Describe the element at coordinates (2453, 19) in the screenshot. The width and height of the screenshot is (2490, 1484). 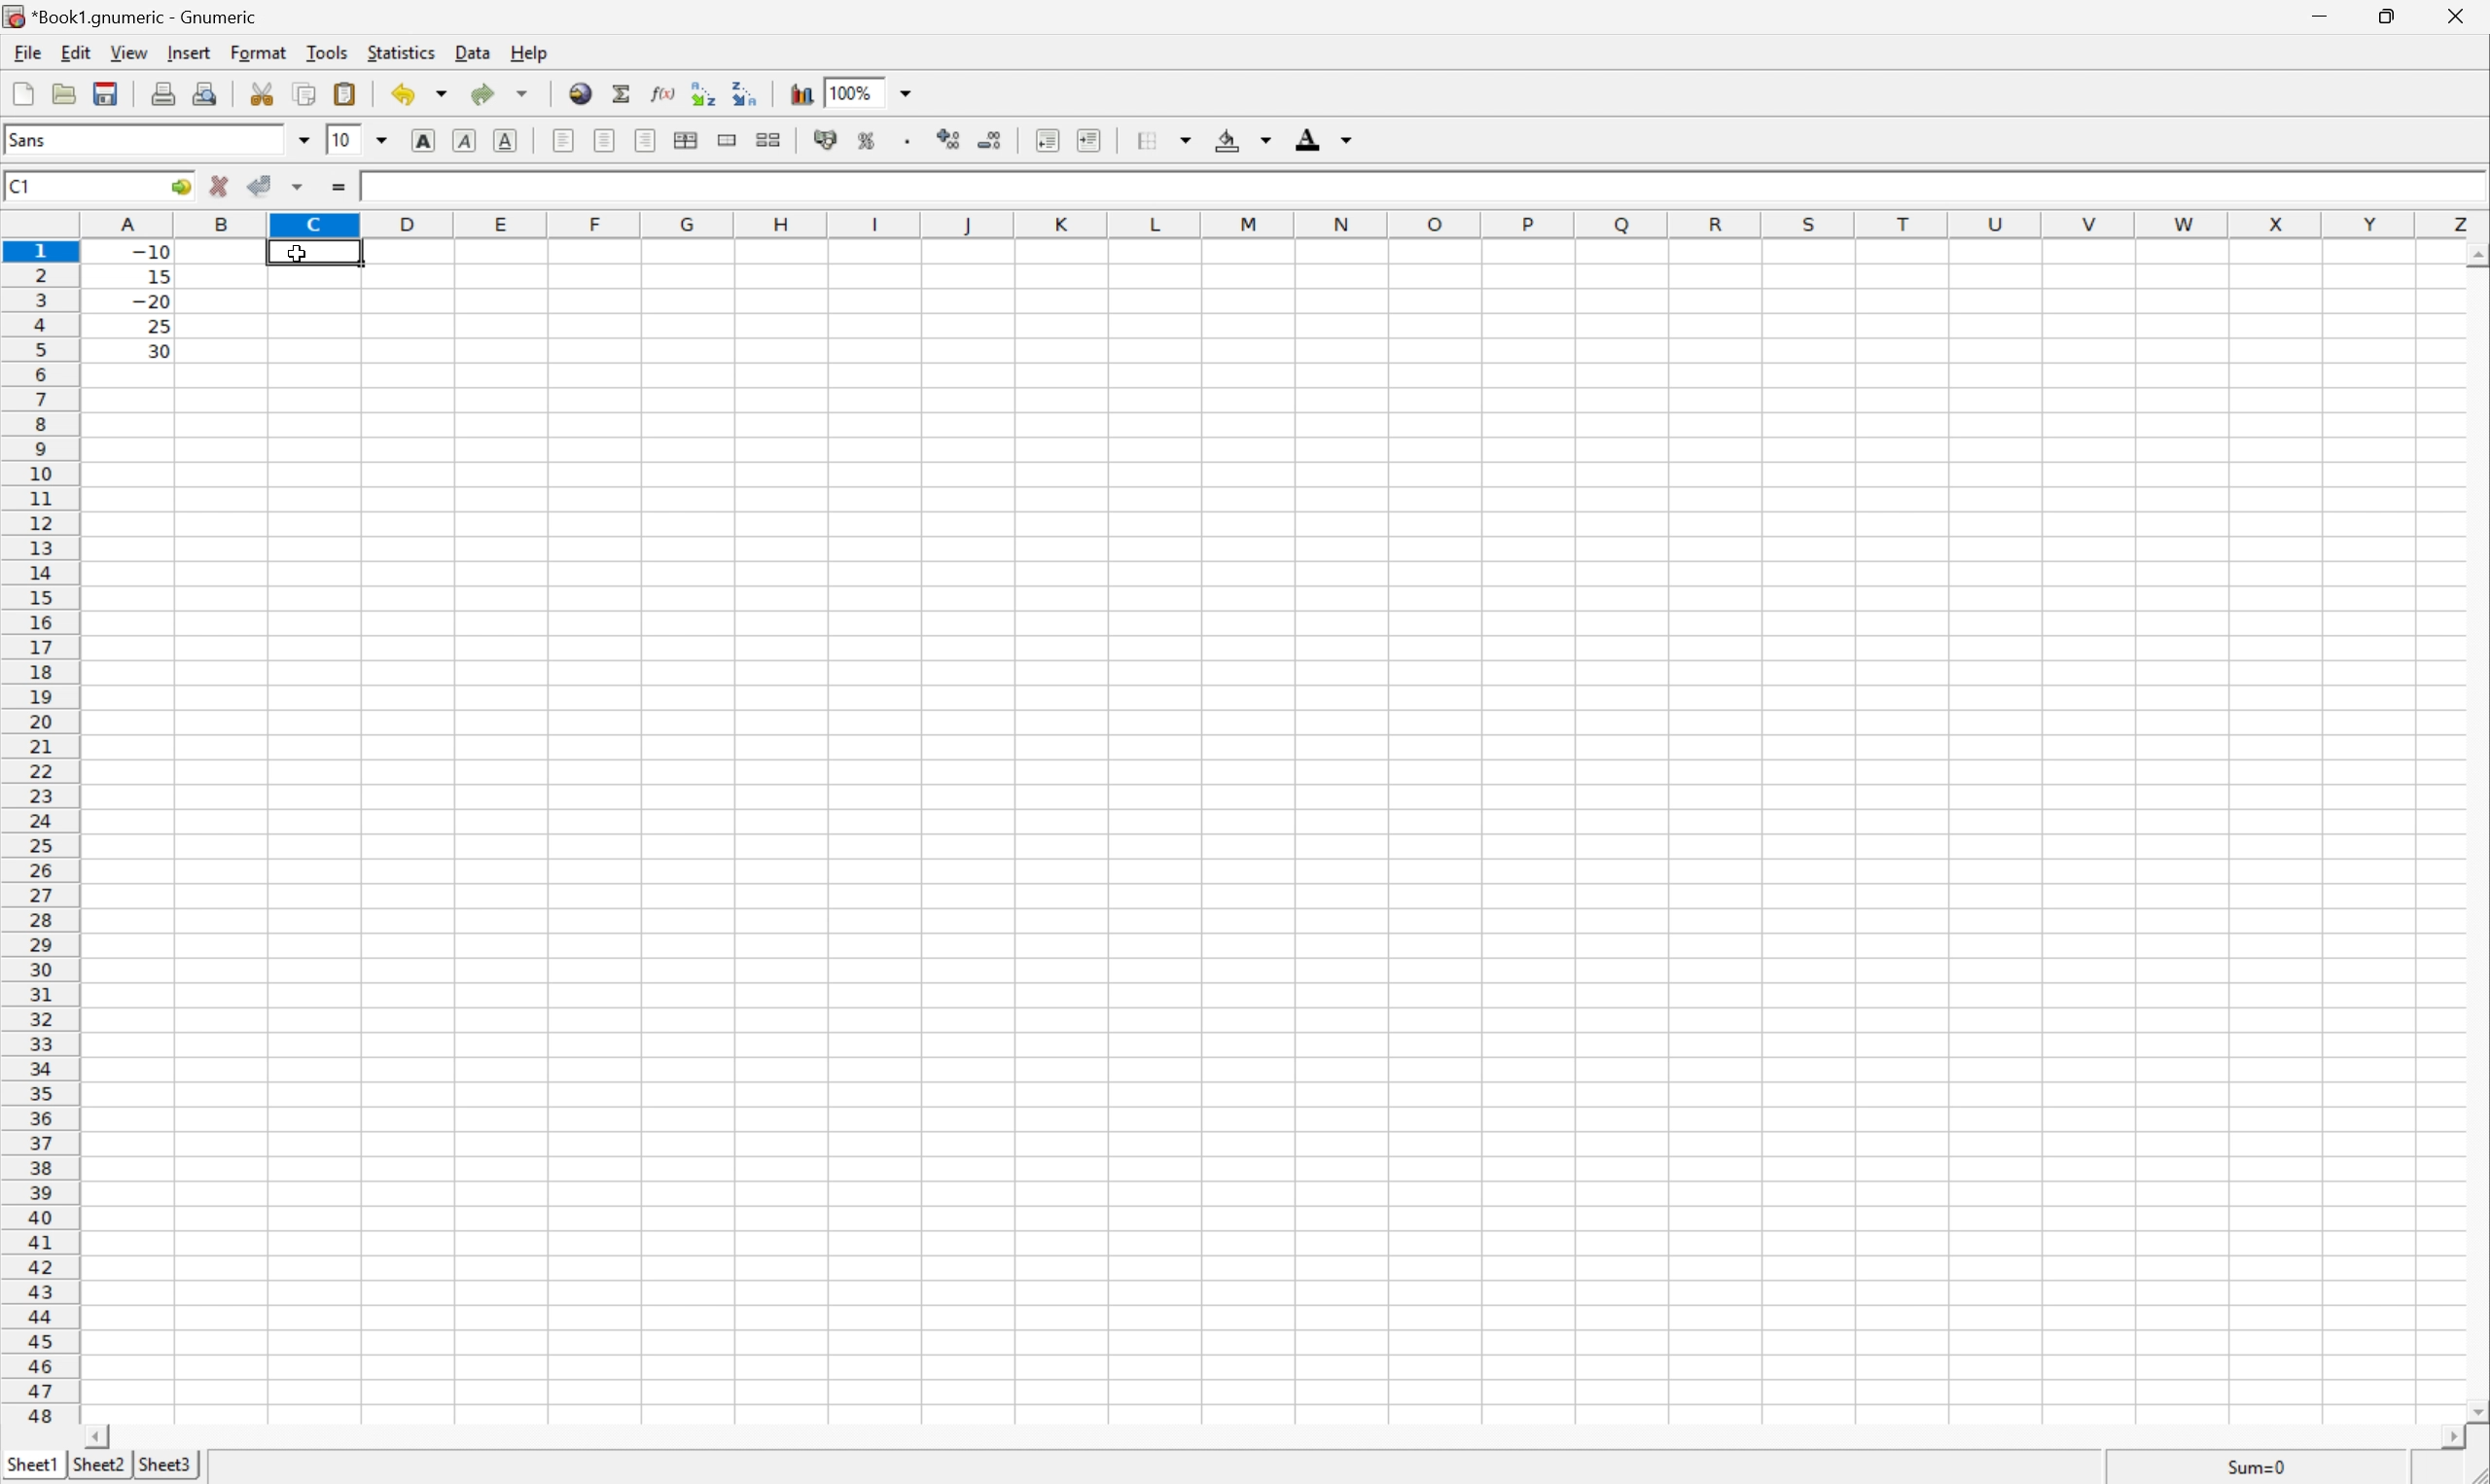
I see `close` at that location.